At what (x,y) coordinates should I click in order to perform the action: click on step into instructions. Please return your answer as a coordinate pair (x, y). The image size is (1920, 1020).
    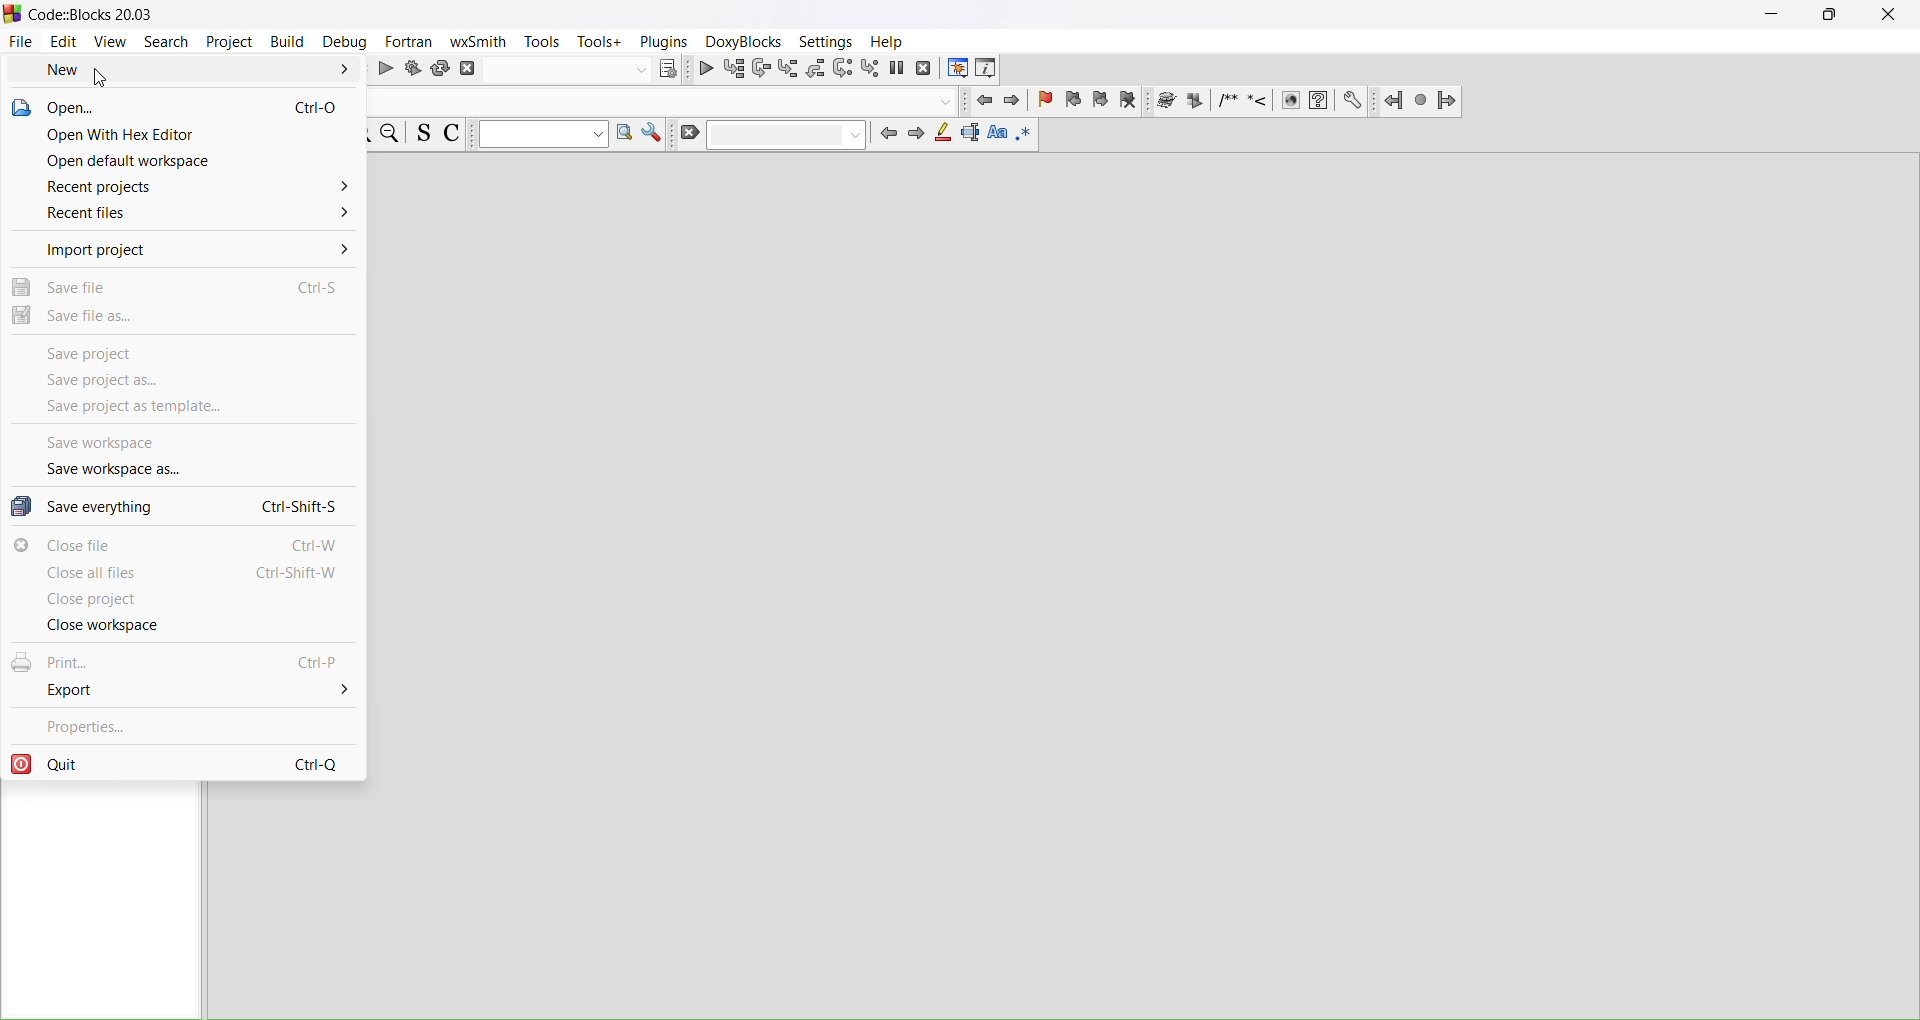
    Looking at the image, I should click on (870, 69).